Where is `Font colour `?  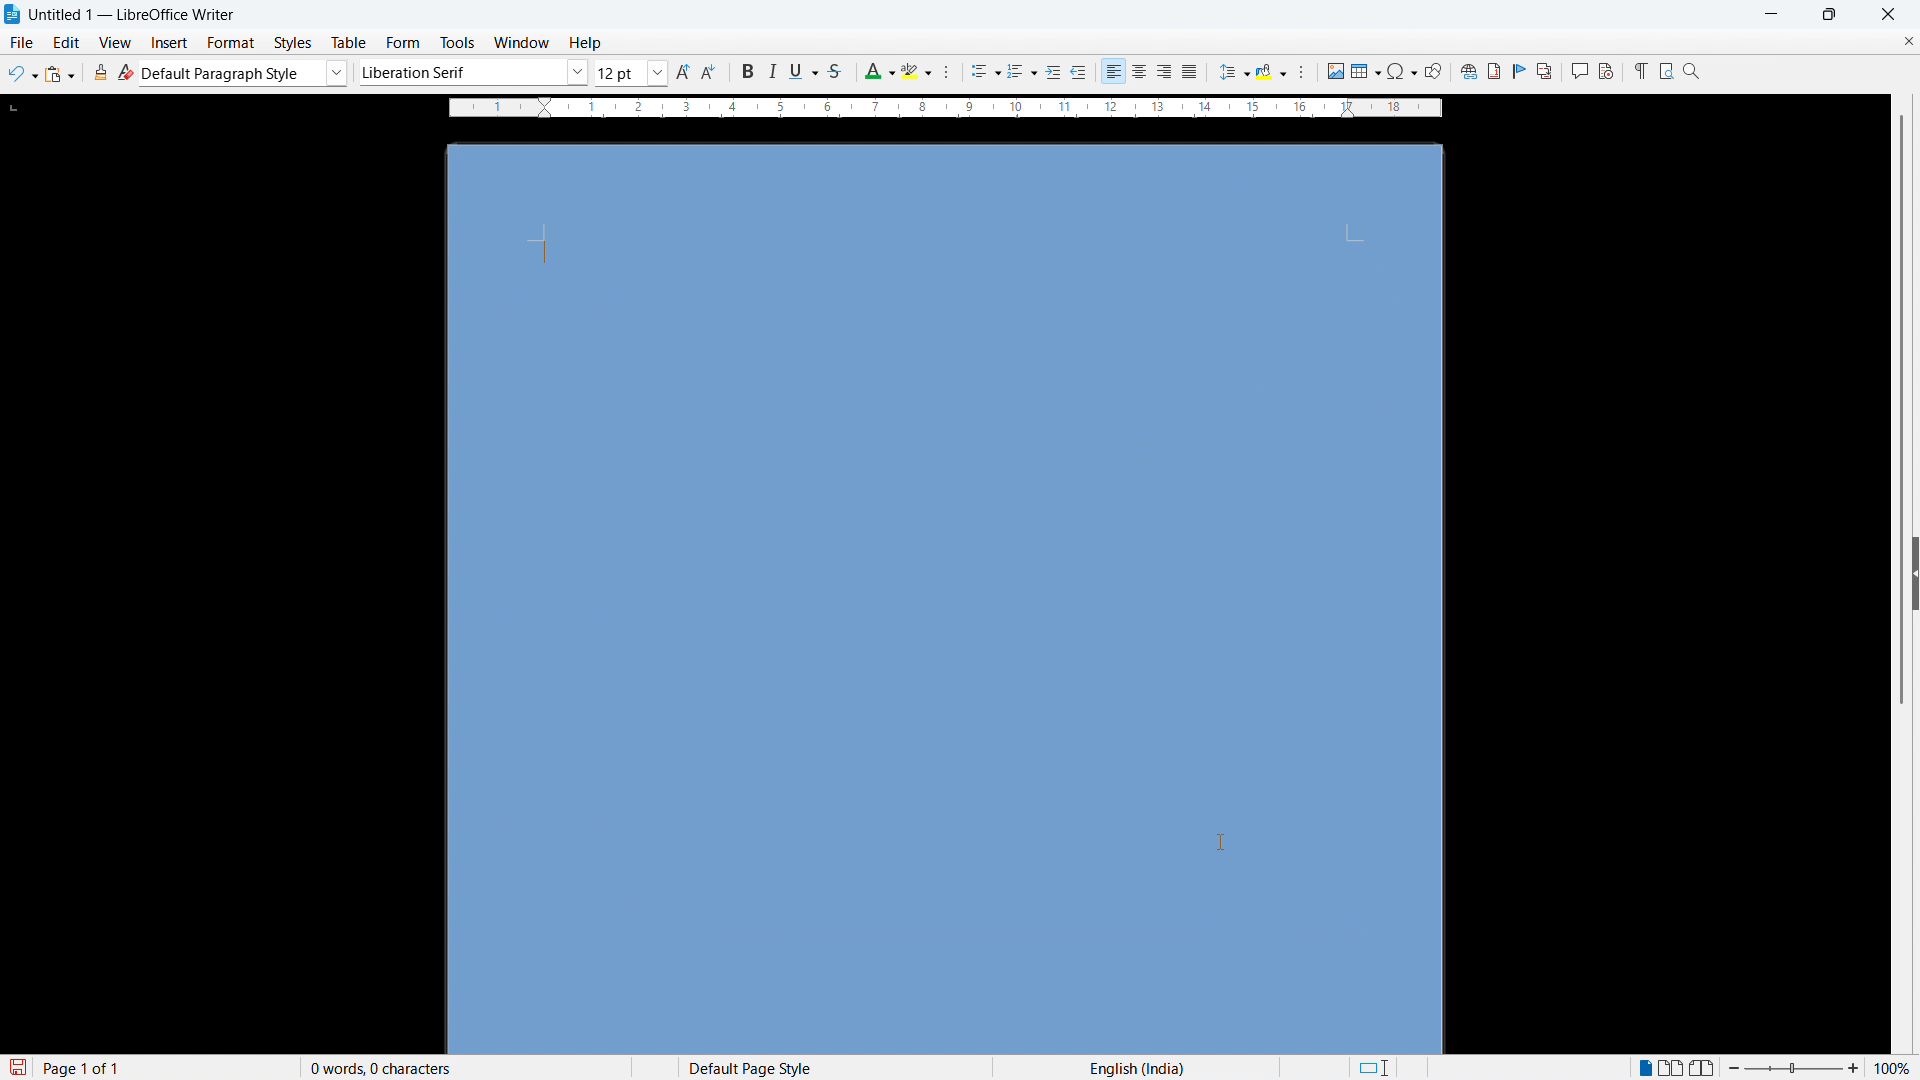 Font colour  is located at coordinates (878, 72).